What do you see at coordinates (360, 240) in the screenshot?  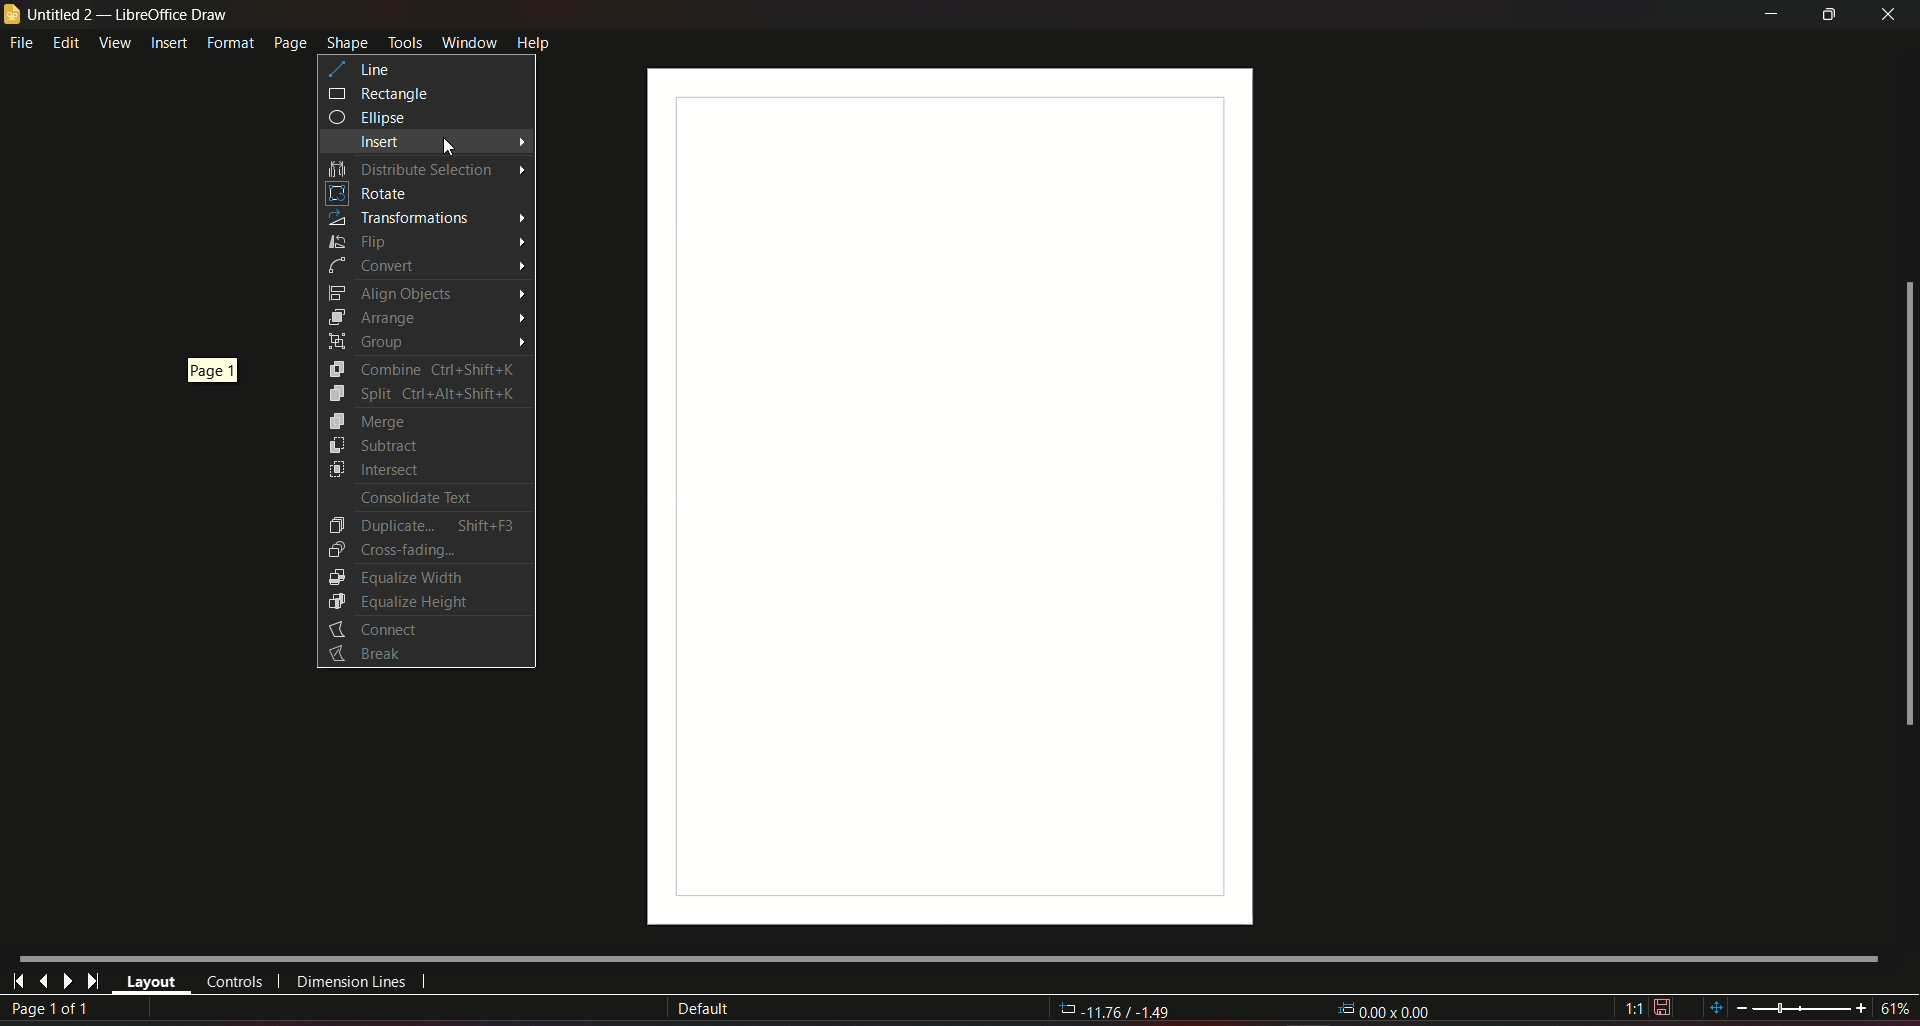 I see `Flip` at bounding box center [360, 240].